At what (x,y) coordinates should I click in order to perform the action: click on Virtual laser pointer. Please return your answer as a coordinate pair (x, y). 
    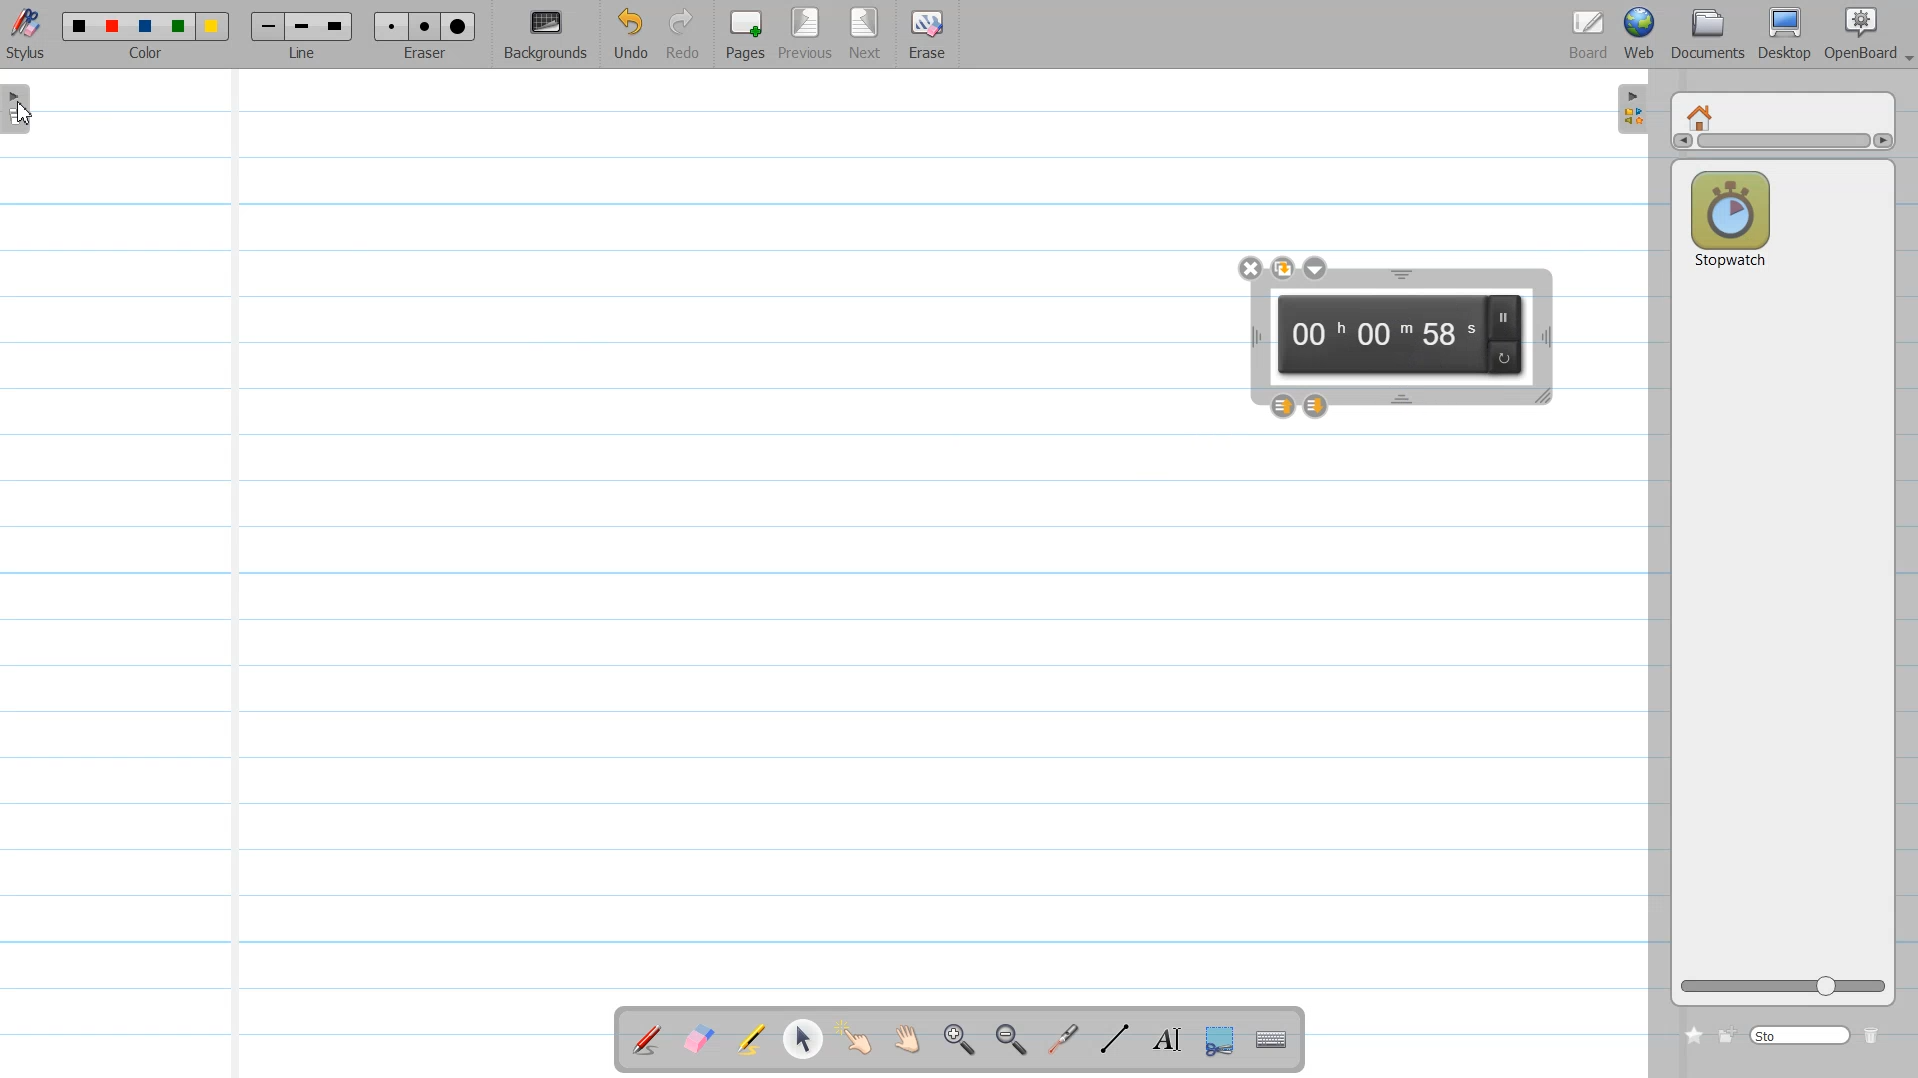
    Looking at the image, I should click on (1064, 1040).